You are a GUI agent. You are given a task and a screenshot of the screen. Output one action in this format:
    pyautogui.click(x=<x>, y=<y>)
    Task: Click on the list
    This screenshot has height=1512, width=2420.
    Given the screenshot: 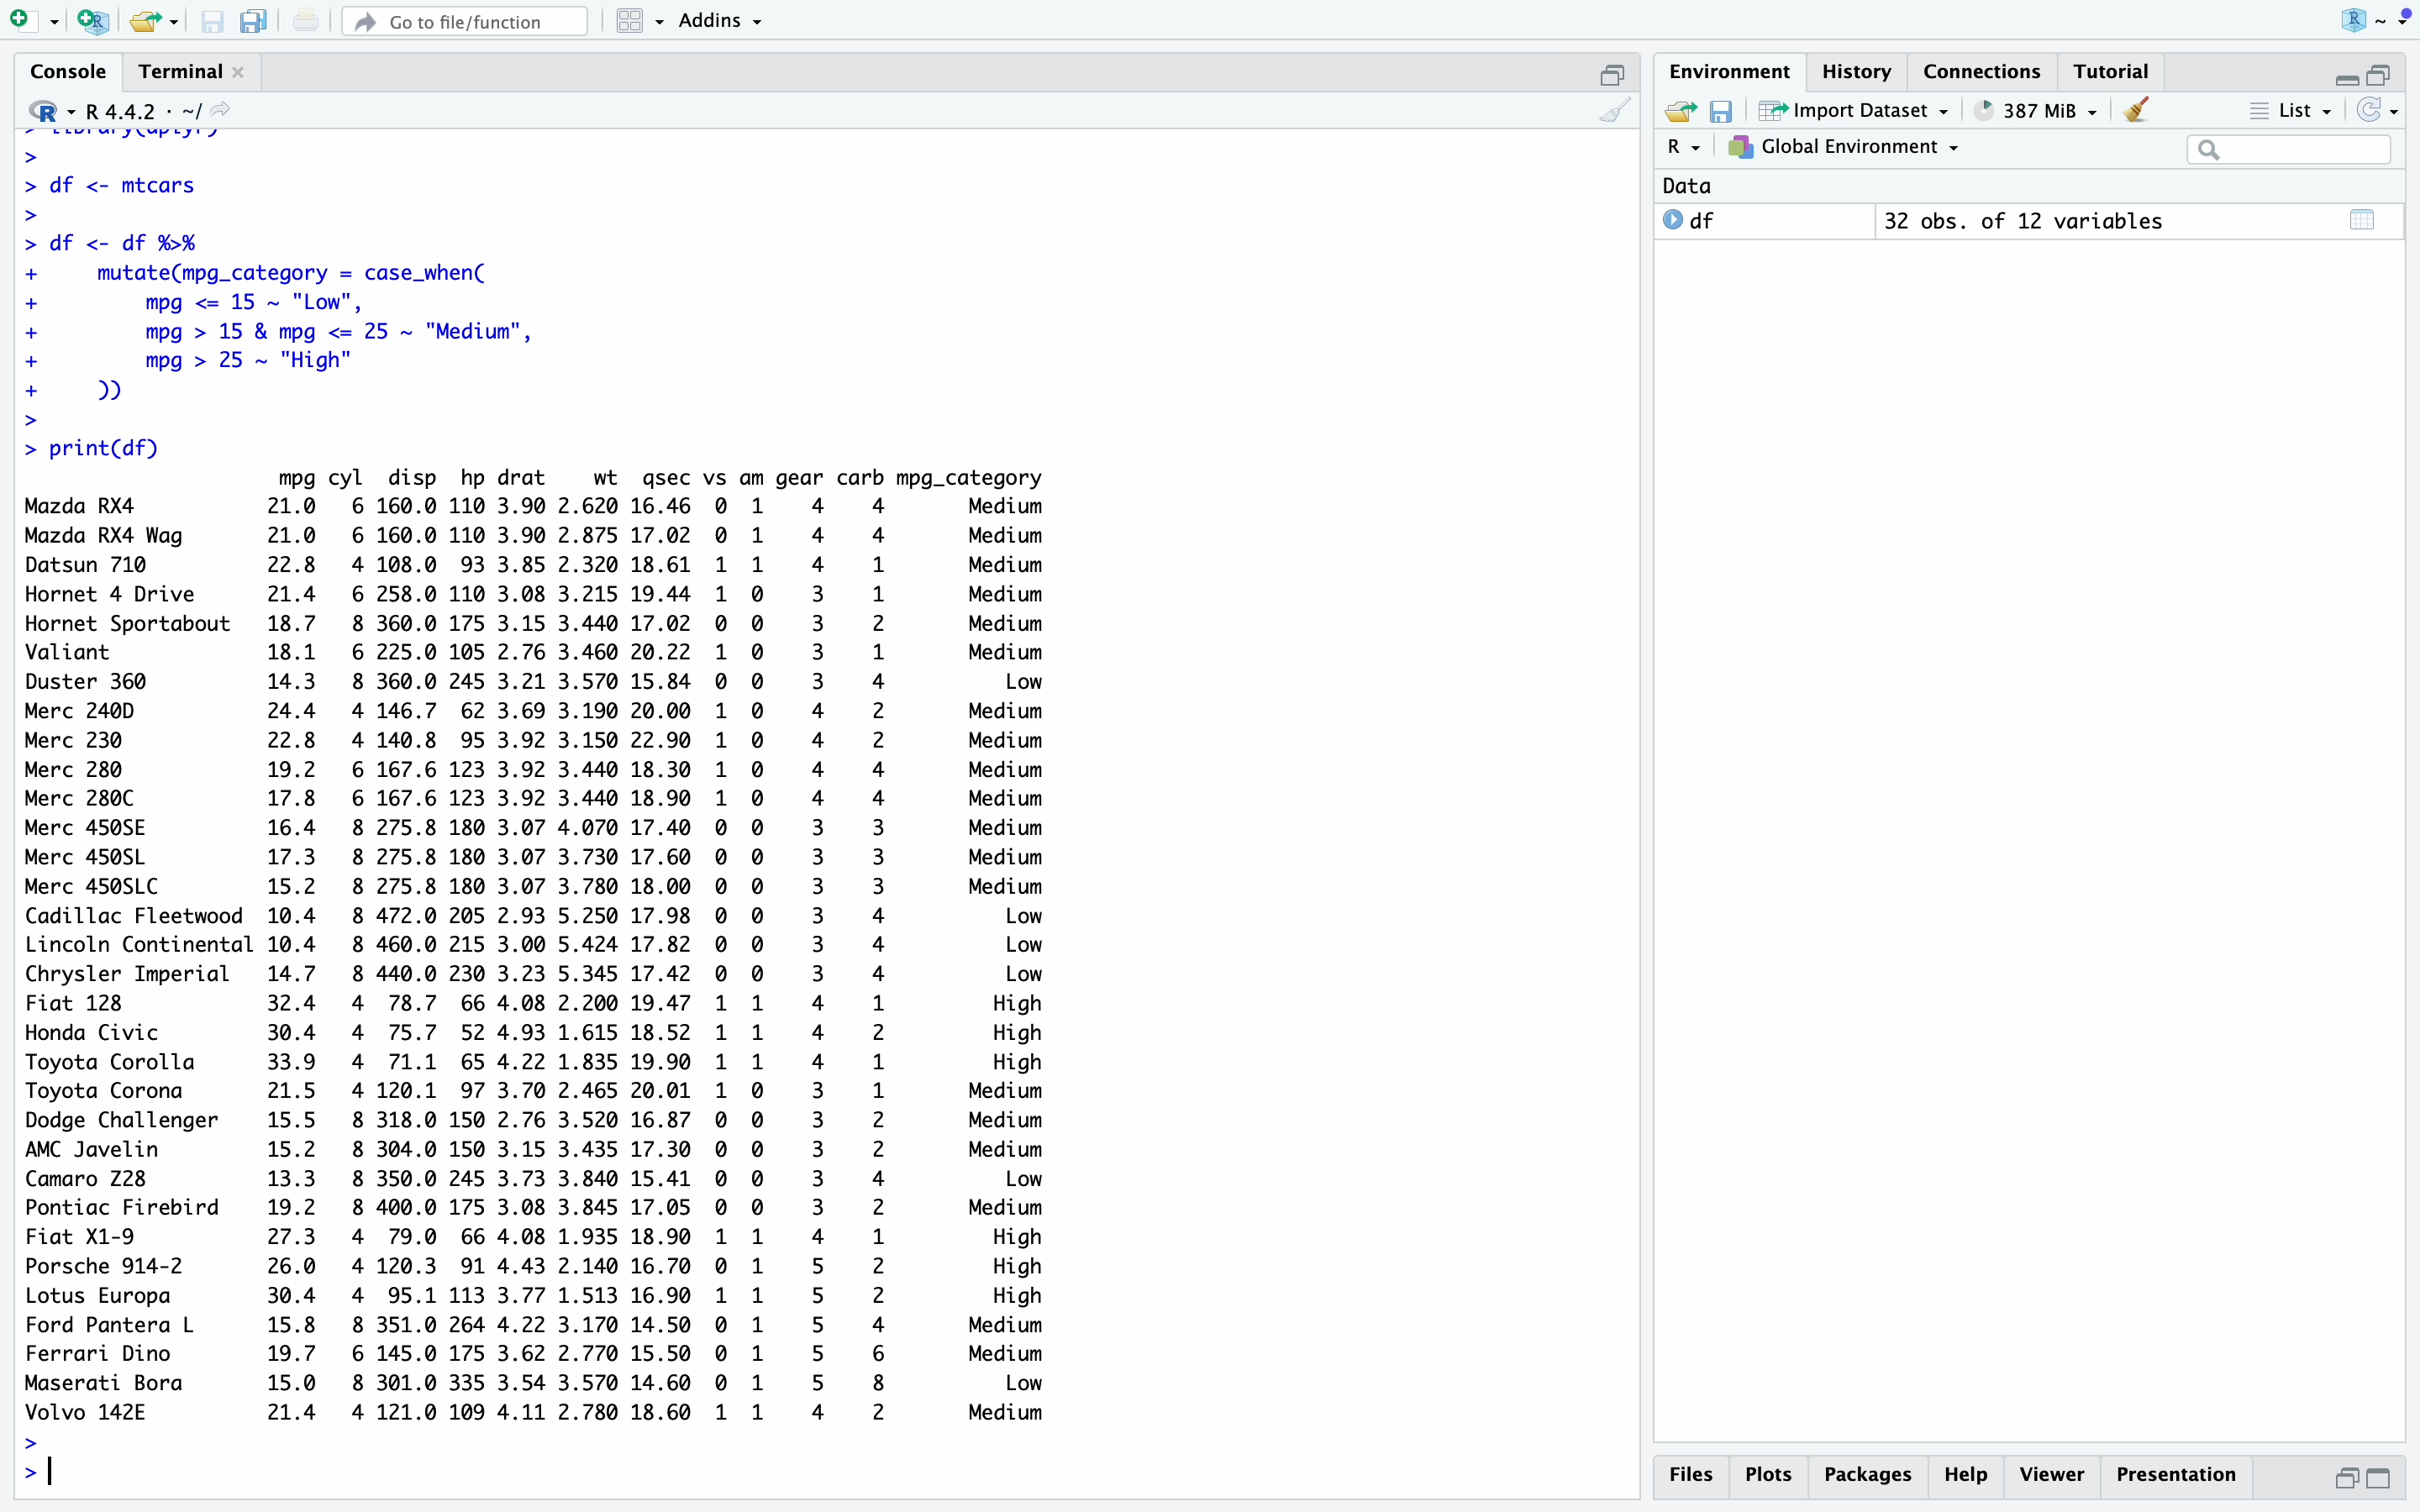 What is the action you would take?
    pyautogui.click(x=2292, y=109)
    